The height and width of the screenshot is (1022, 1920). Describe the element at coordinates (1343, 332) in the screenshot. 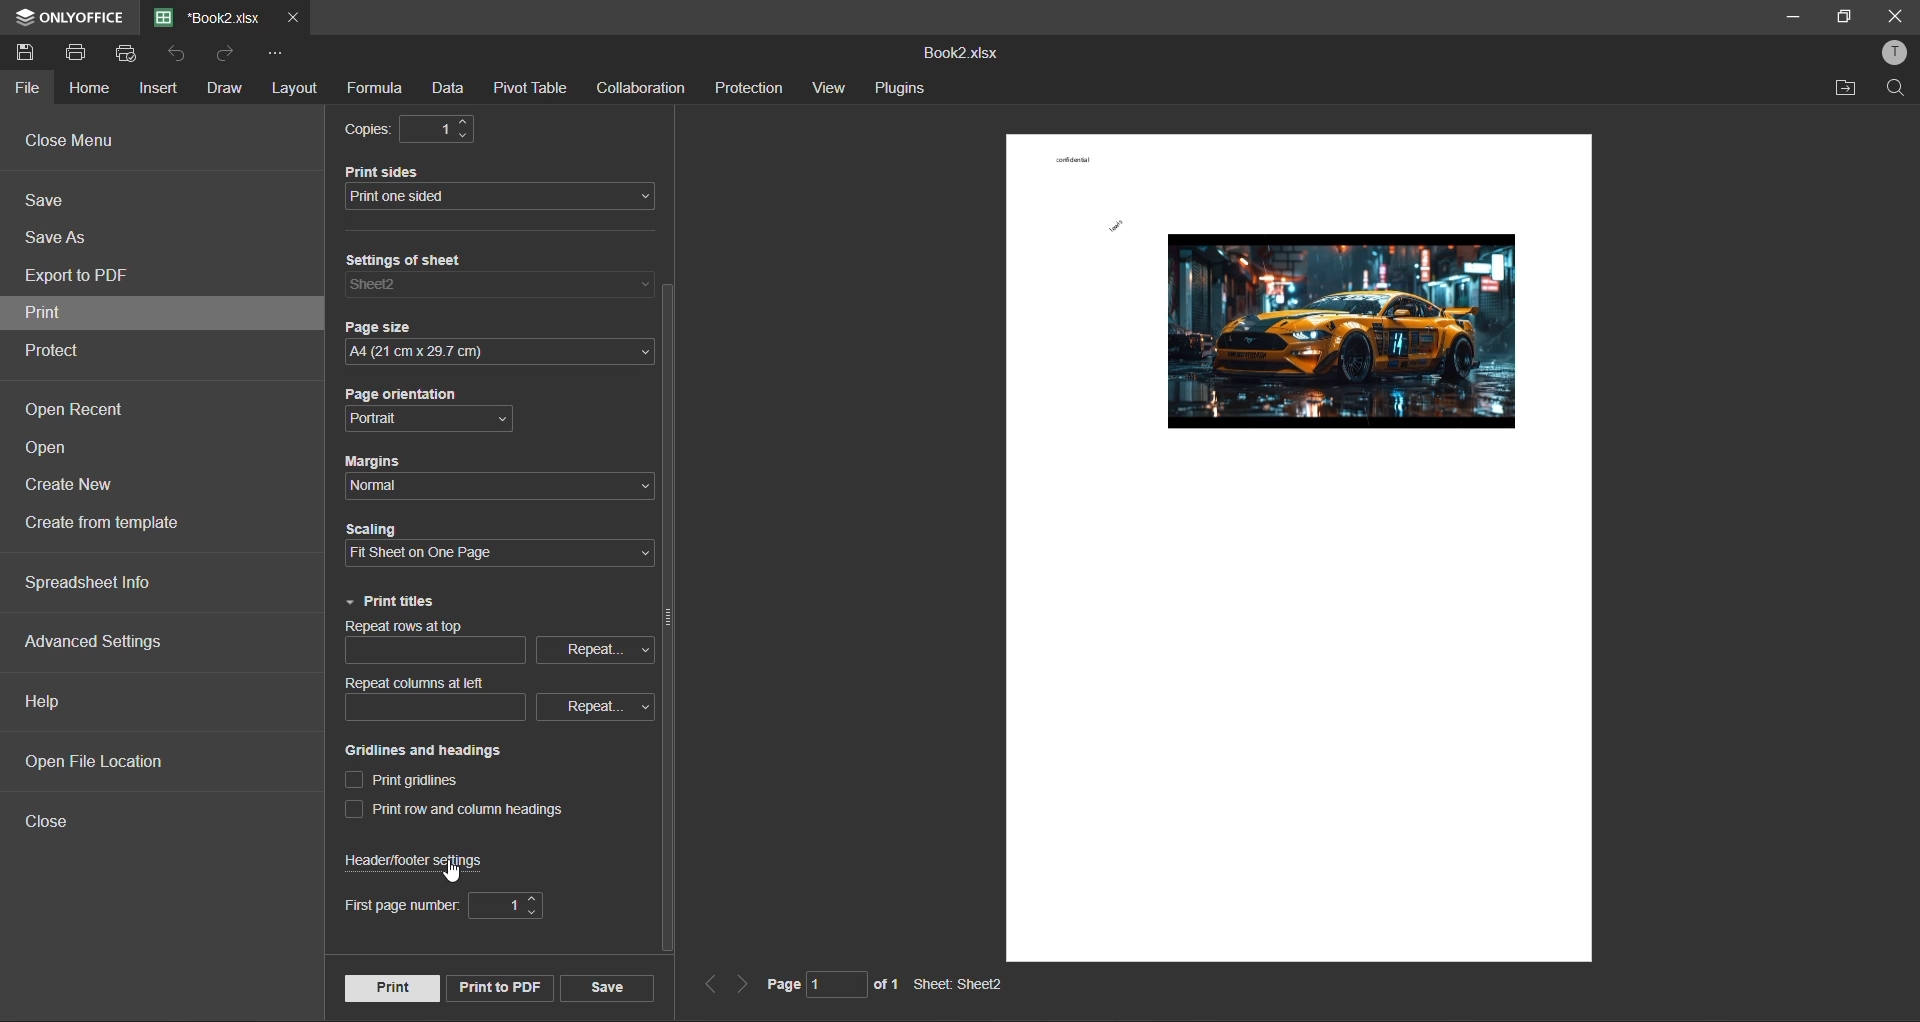

I see `picture` at that location.